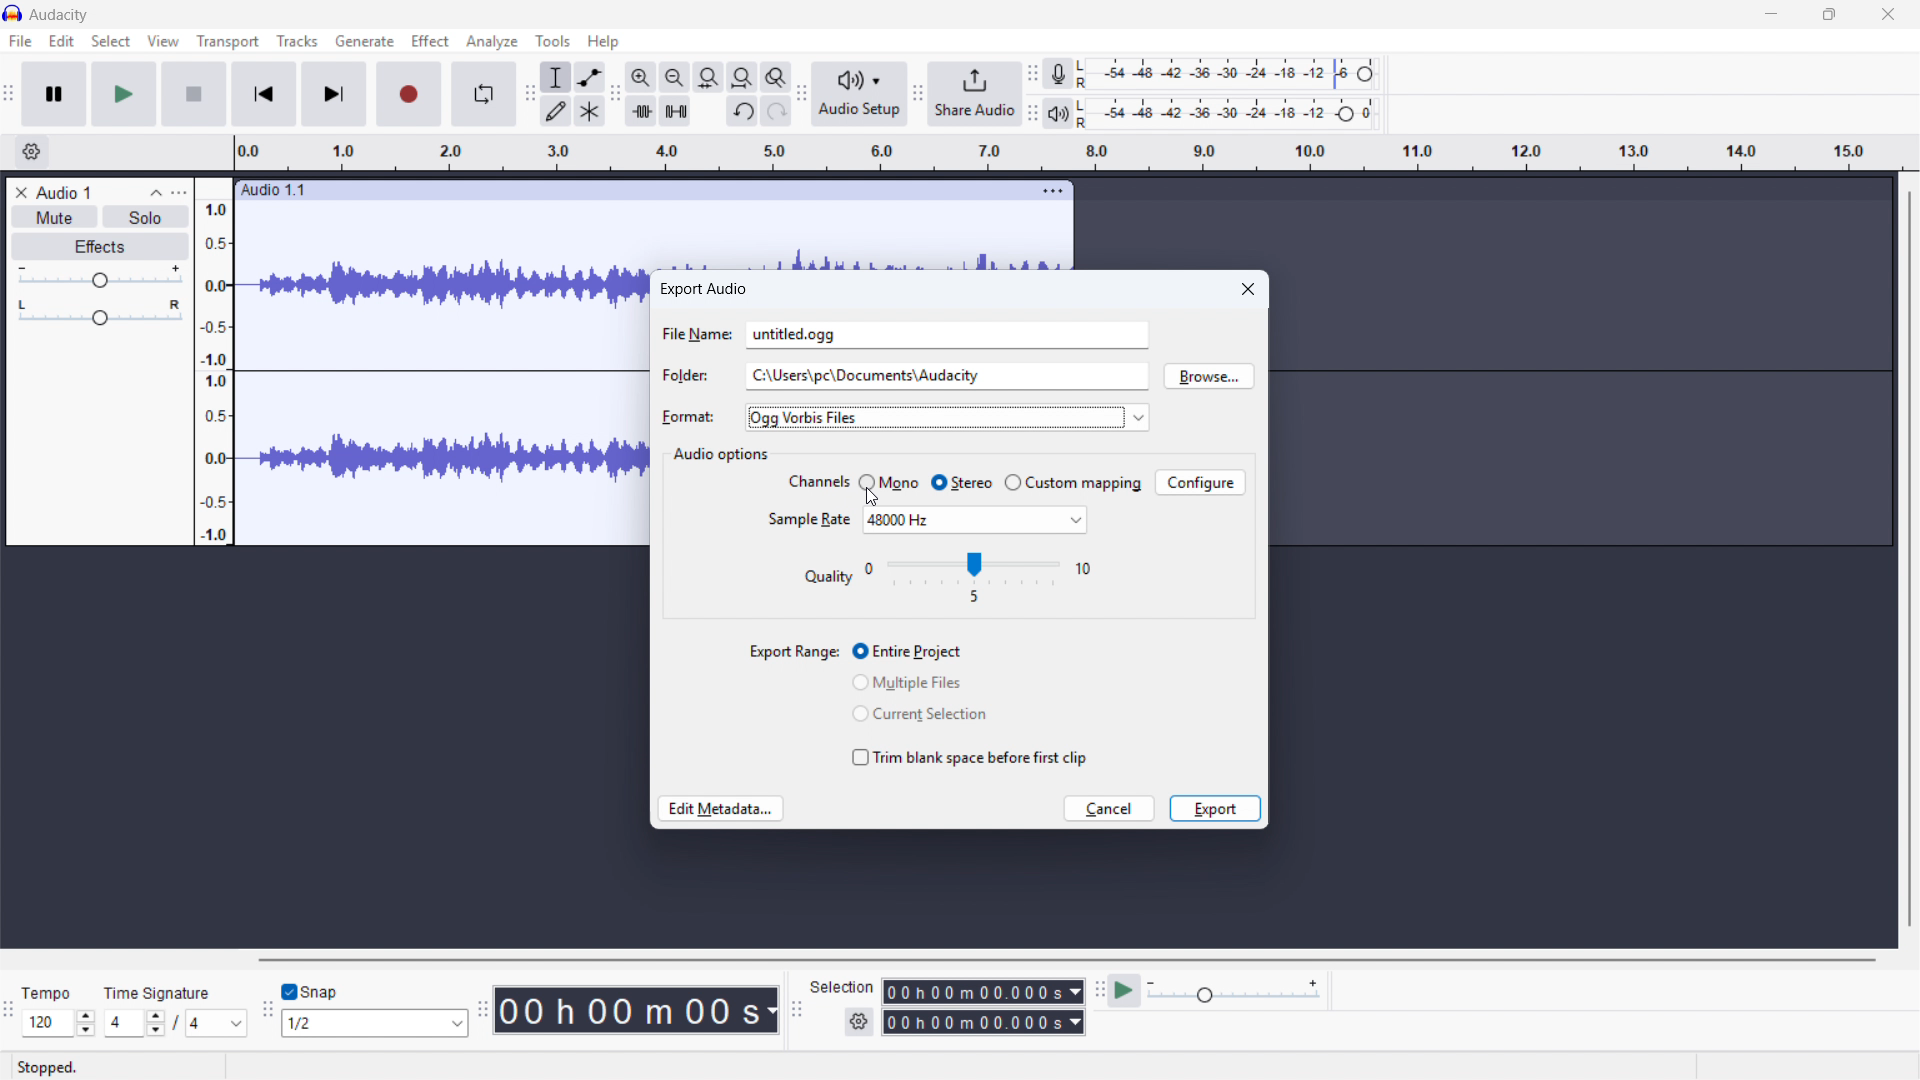 This screenshot has width=1920, height=1080. I want to click on Record , so click(409, 94).